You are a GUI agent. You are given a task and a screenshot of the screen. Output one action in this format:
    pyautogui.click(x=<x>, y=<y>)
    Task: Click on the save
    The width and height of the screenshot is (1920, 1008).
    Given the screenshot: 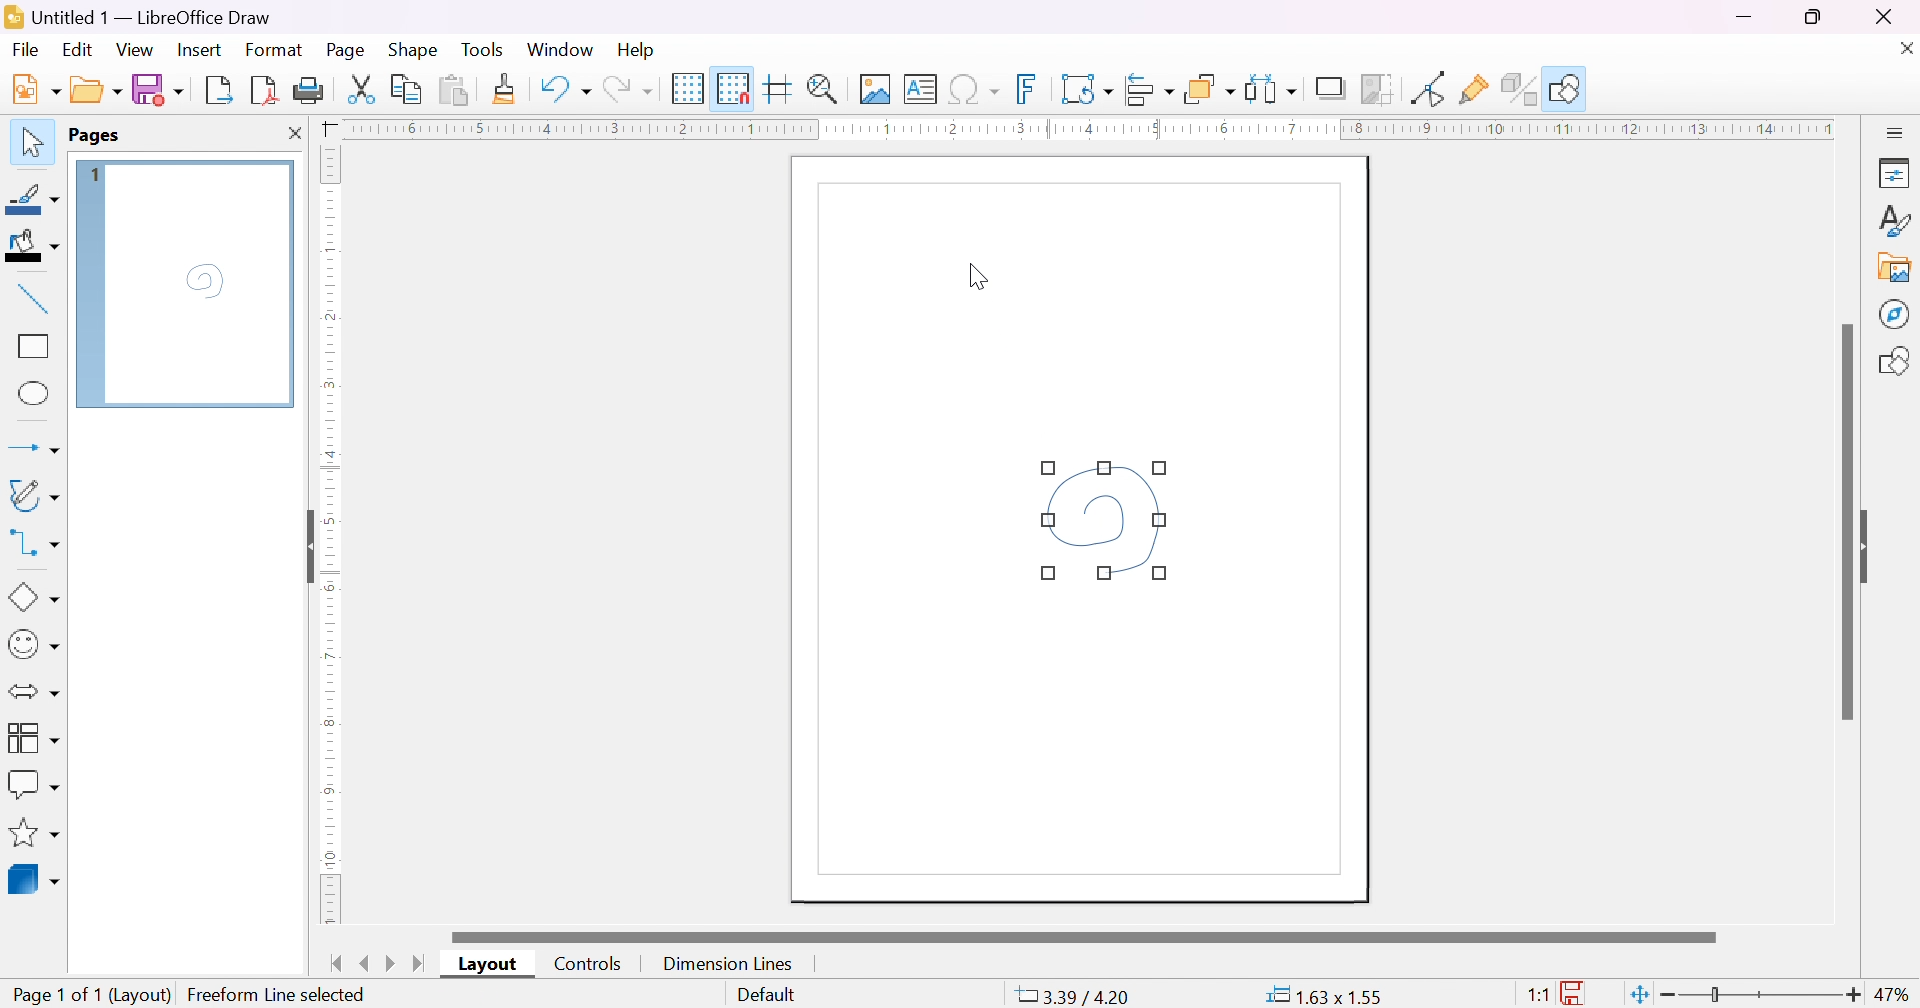 What is the action you would take?
    pyautogui.click(x=160, y=89)
    